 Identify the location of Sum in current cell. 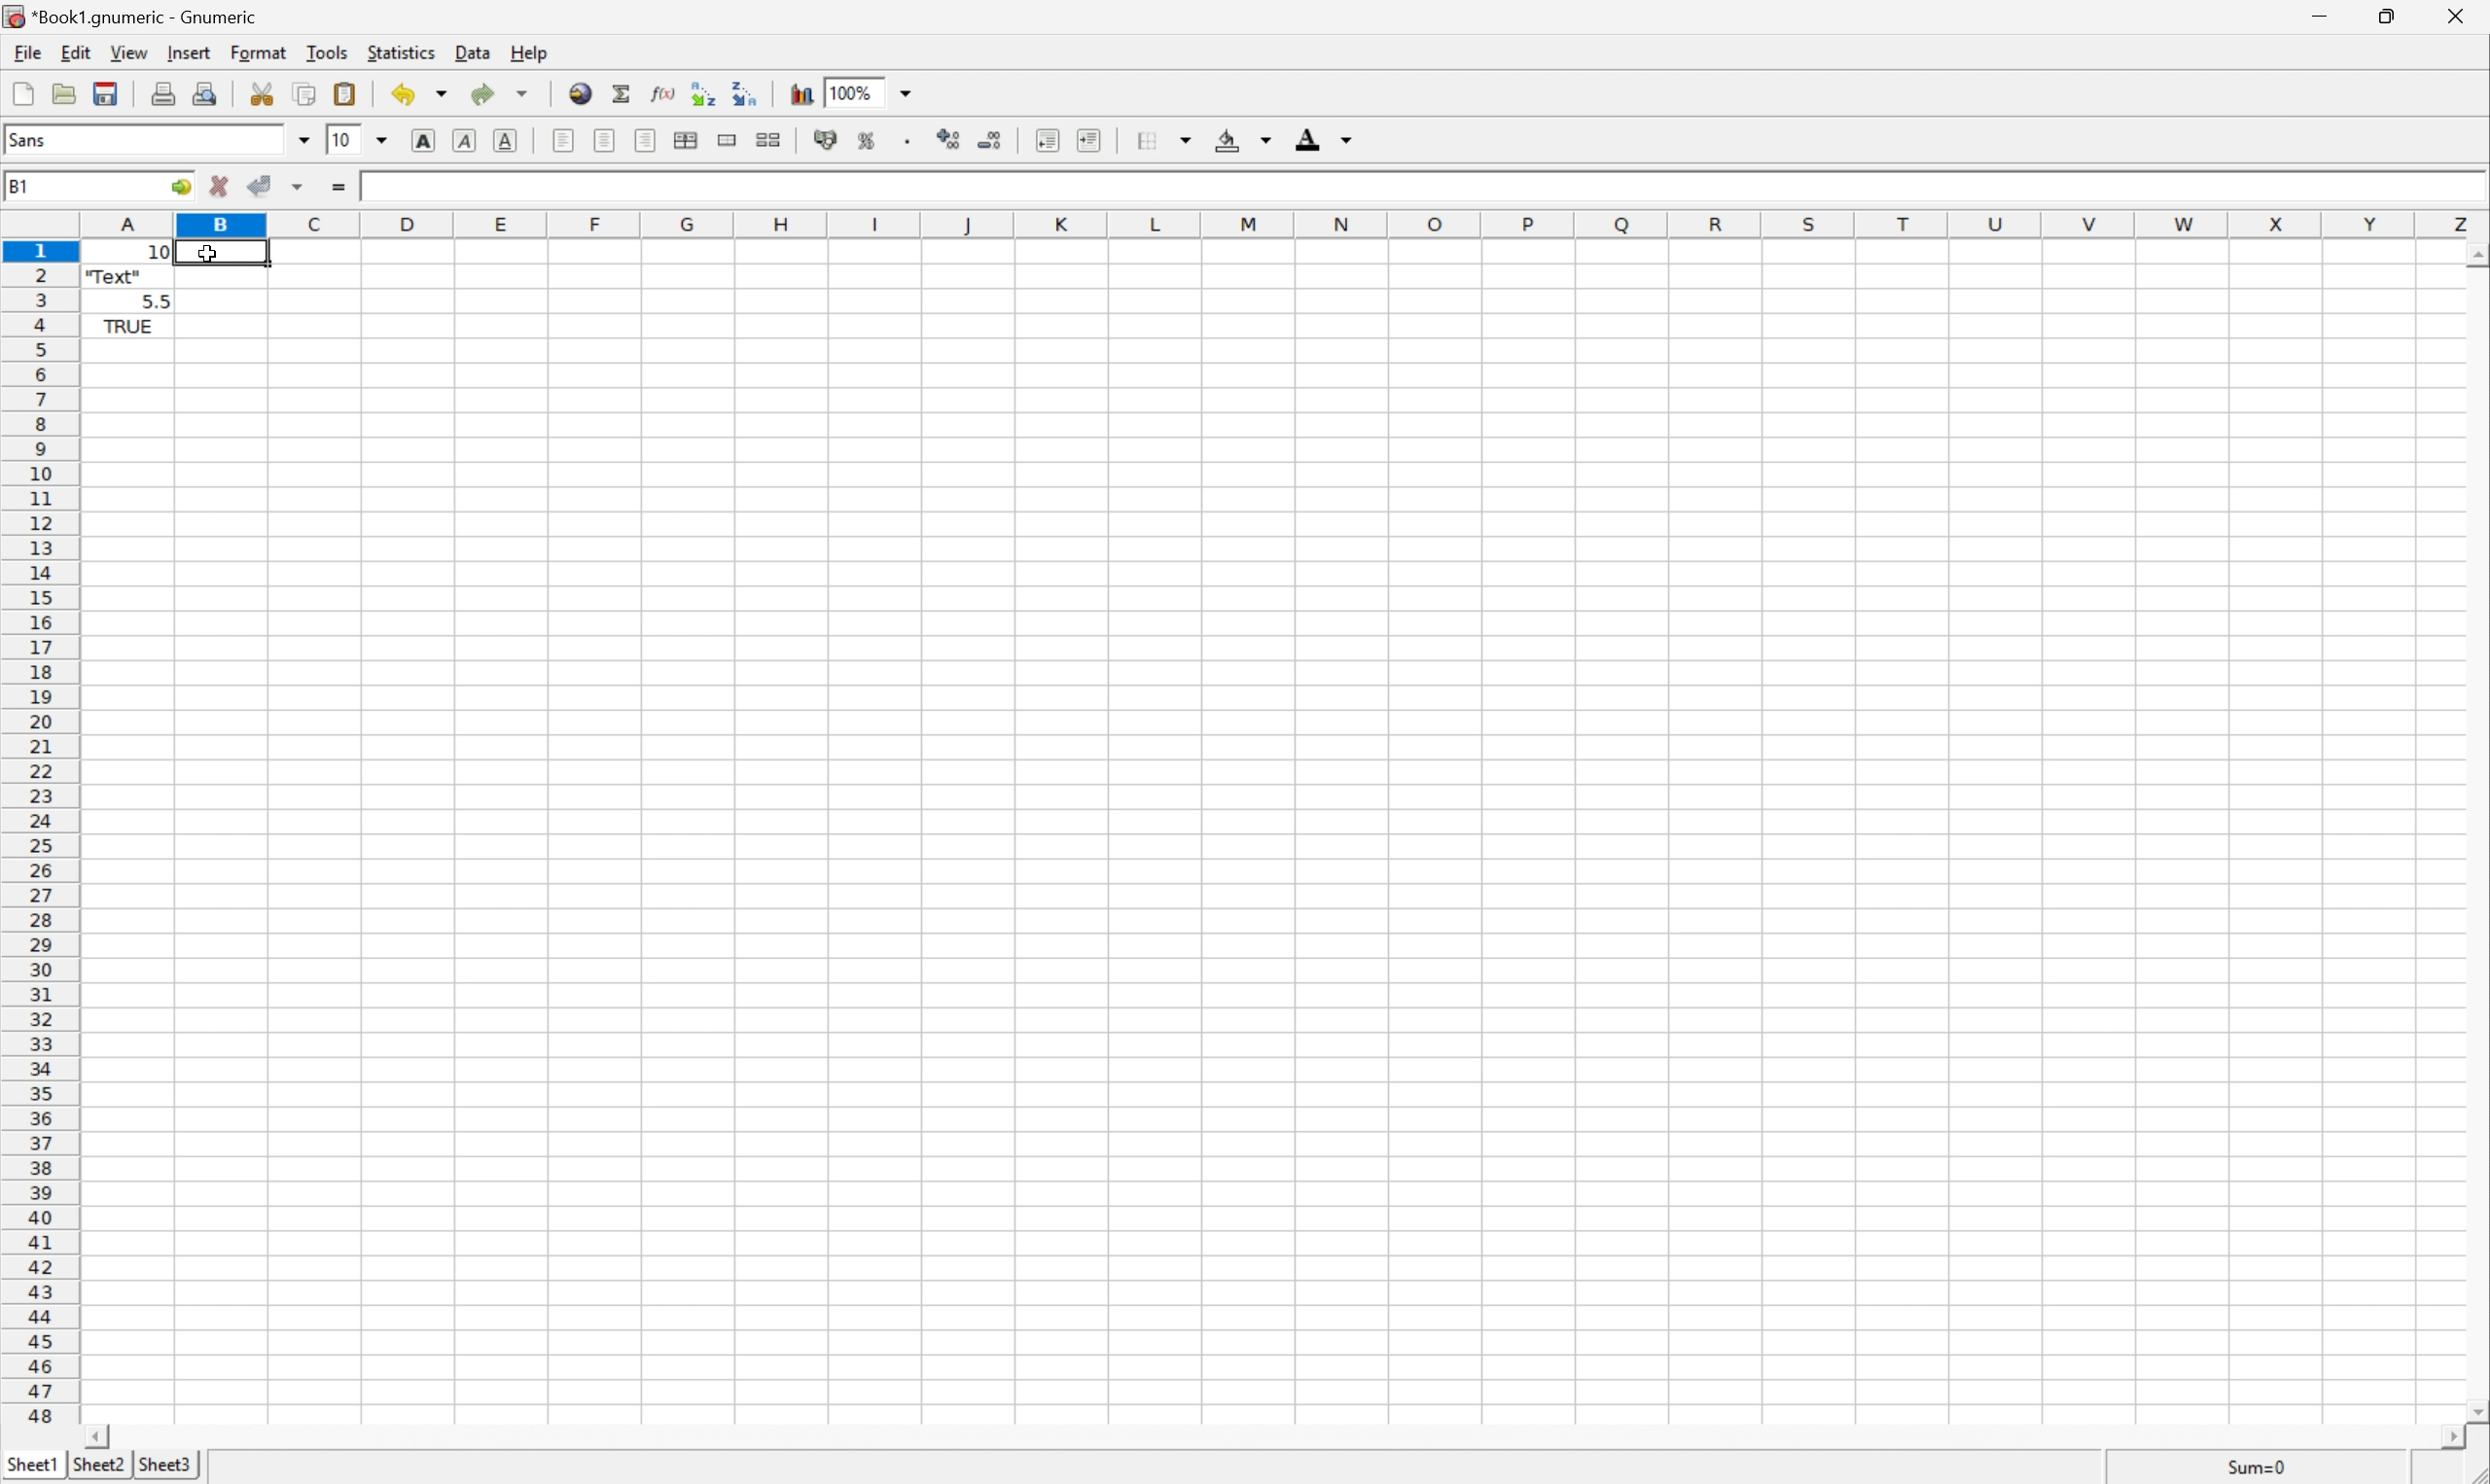
(623, 93).